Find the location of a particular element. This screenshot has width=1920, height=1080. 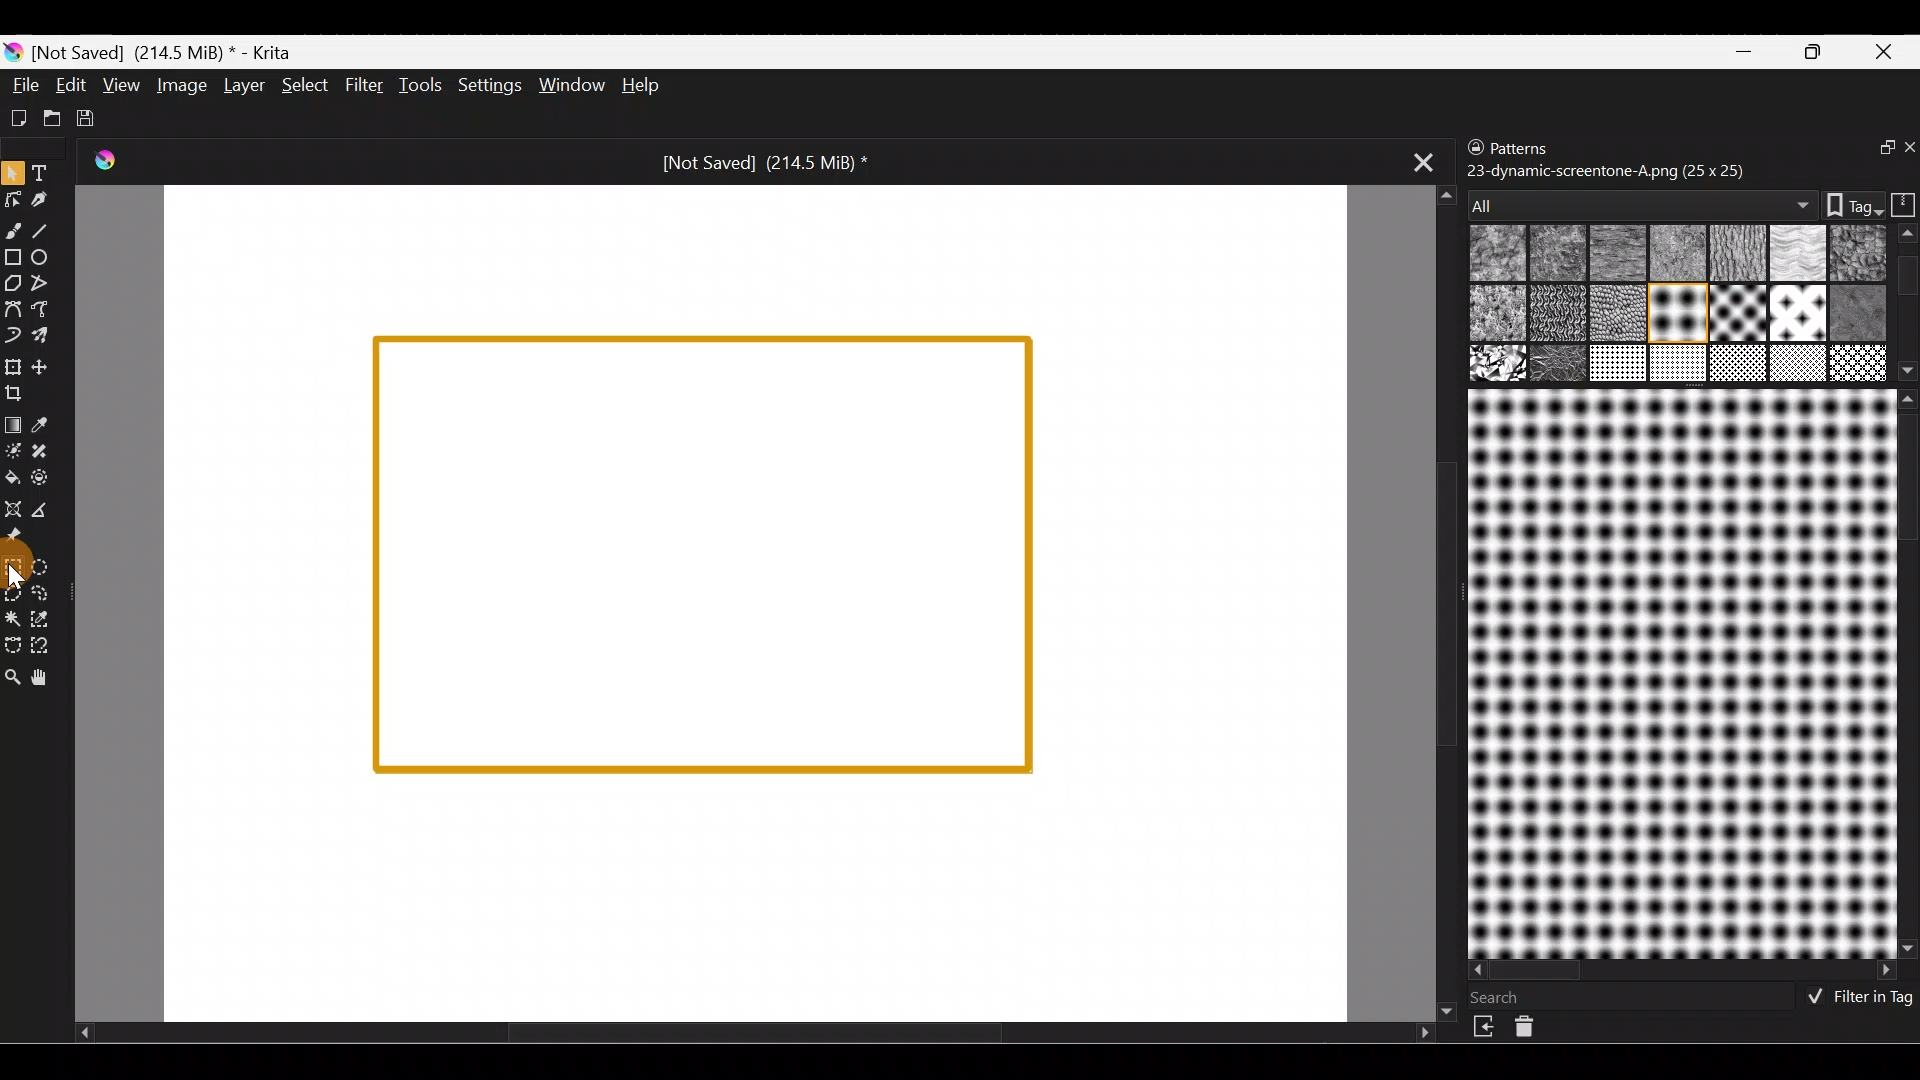

08 Bump-relief.png is located at coordinates (1502, 315).